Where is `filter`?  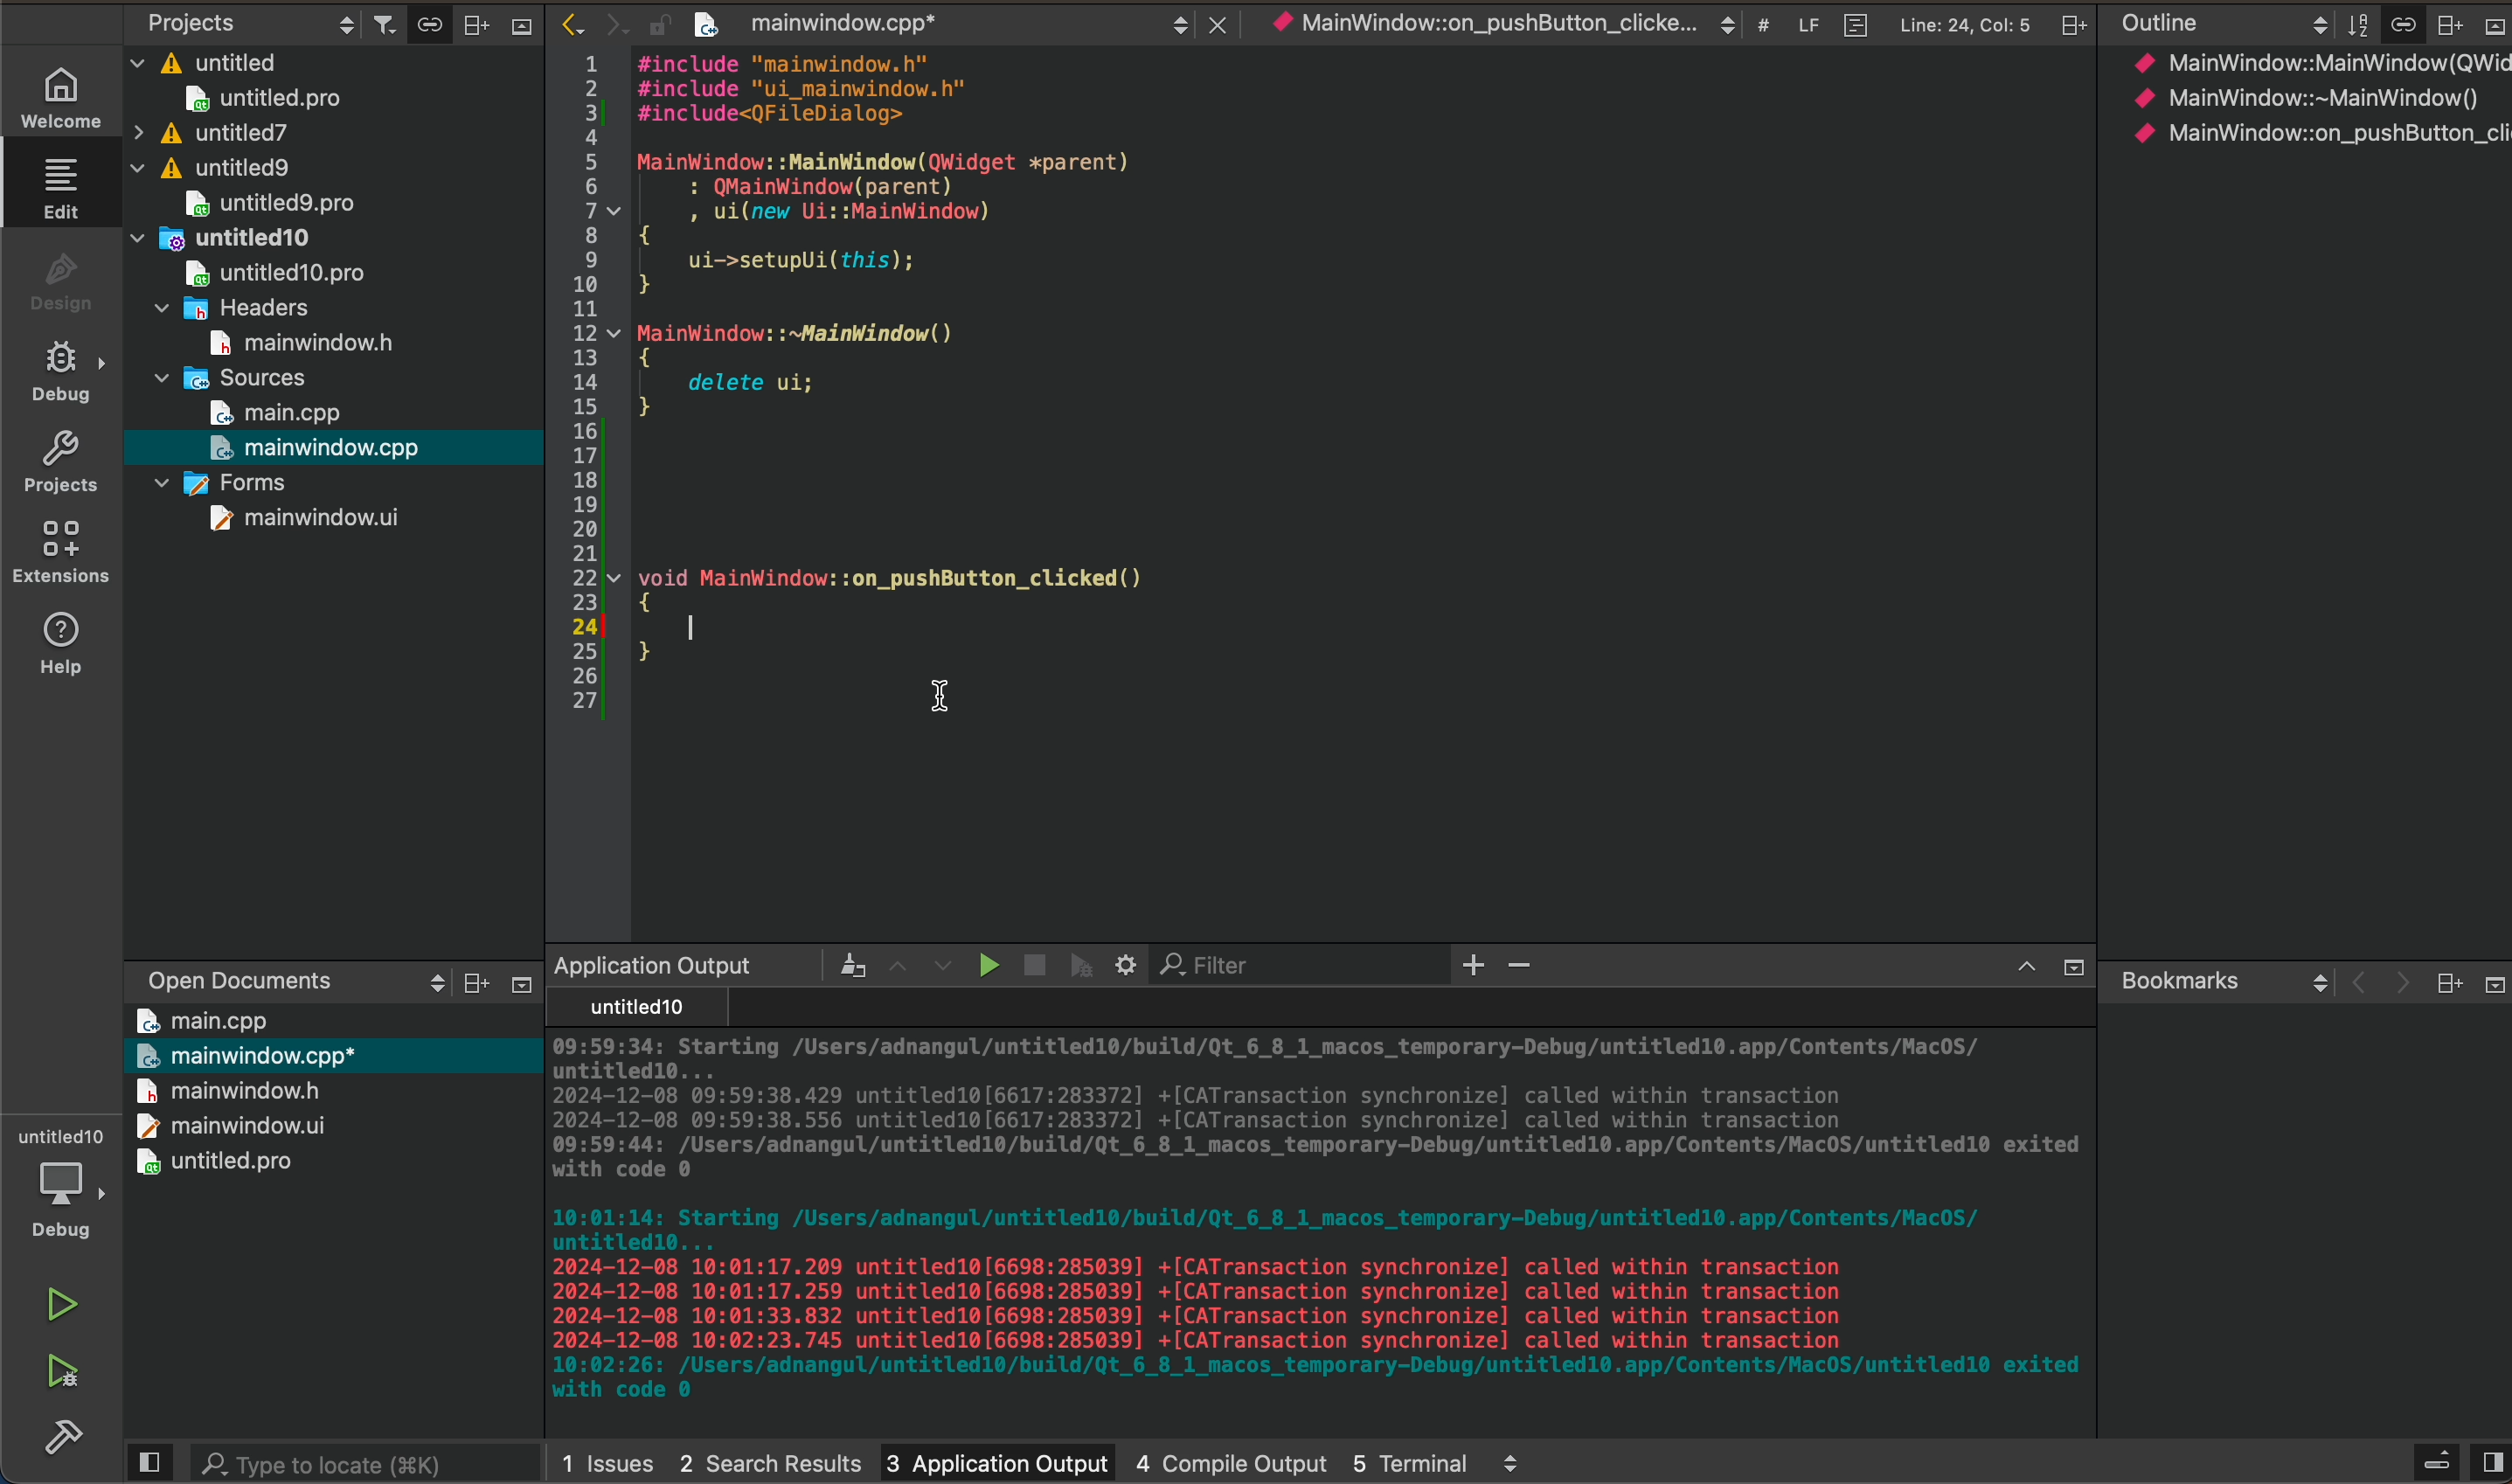
filter is located at coordinates (2353, 23).